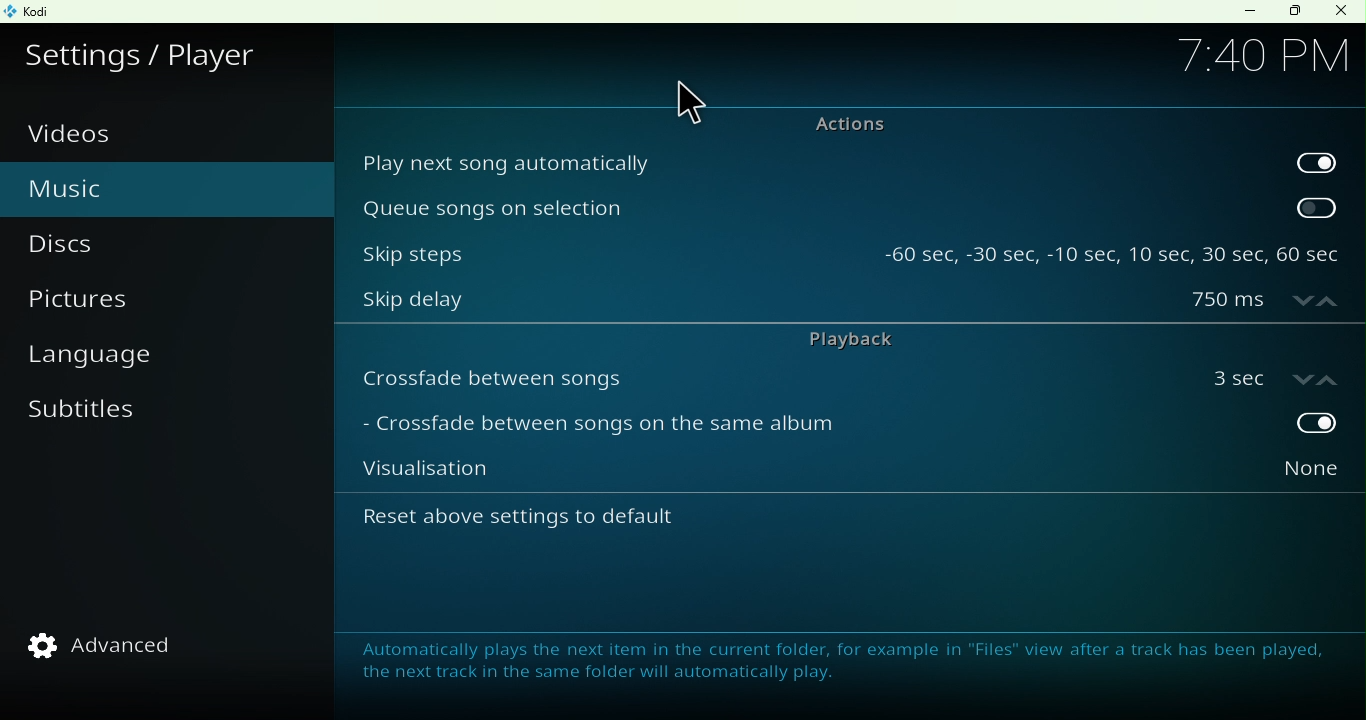 Image resolution: width=1366 pixels, height=720 pixels. I want to click on Language, so click(108, 360).